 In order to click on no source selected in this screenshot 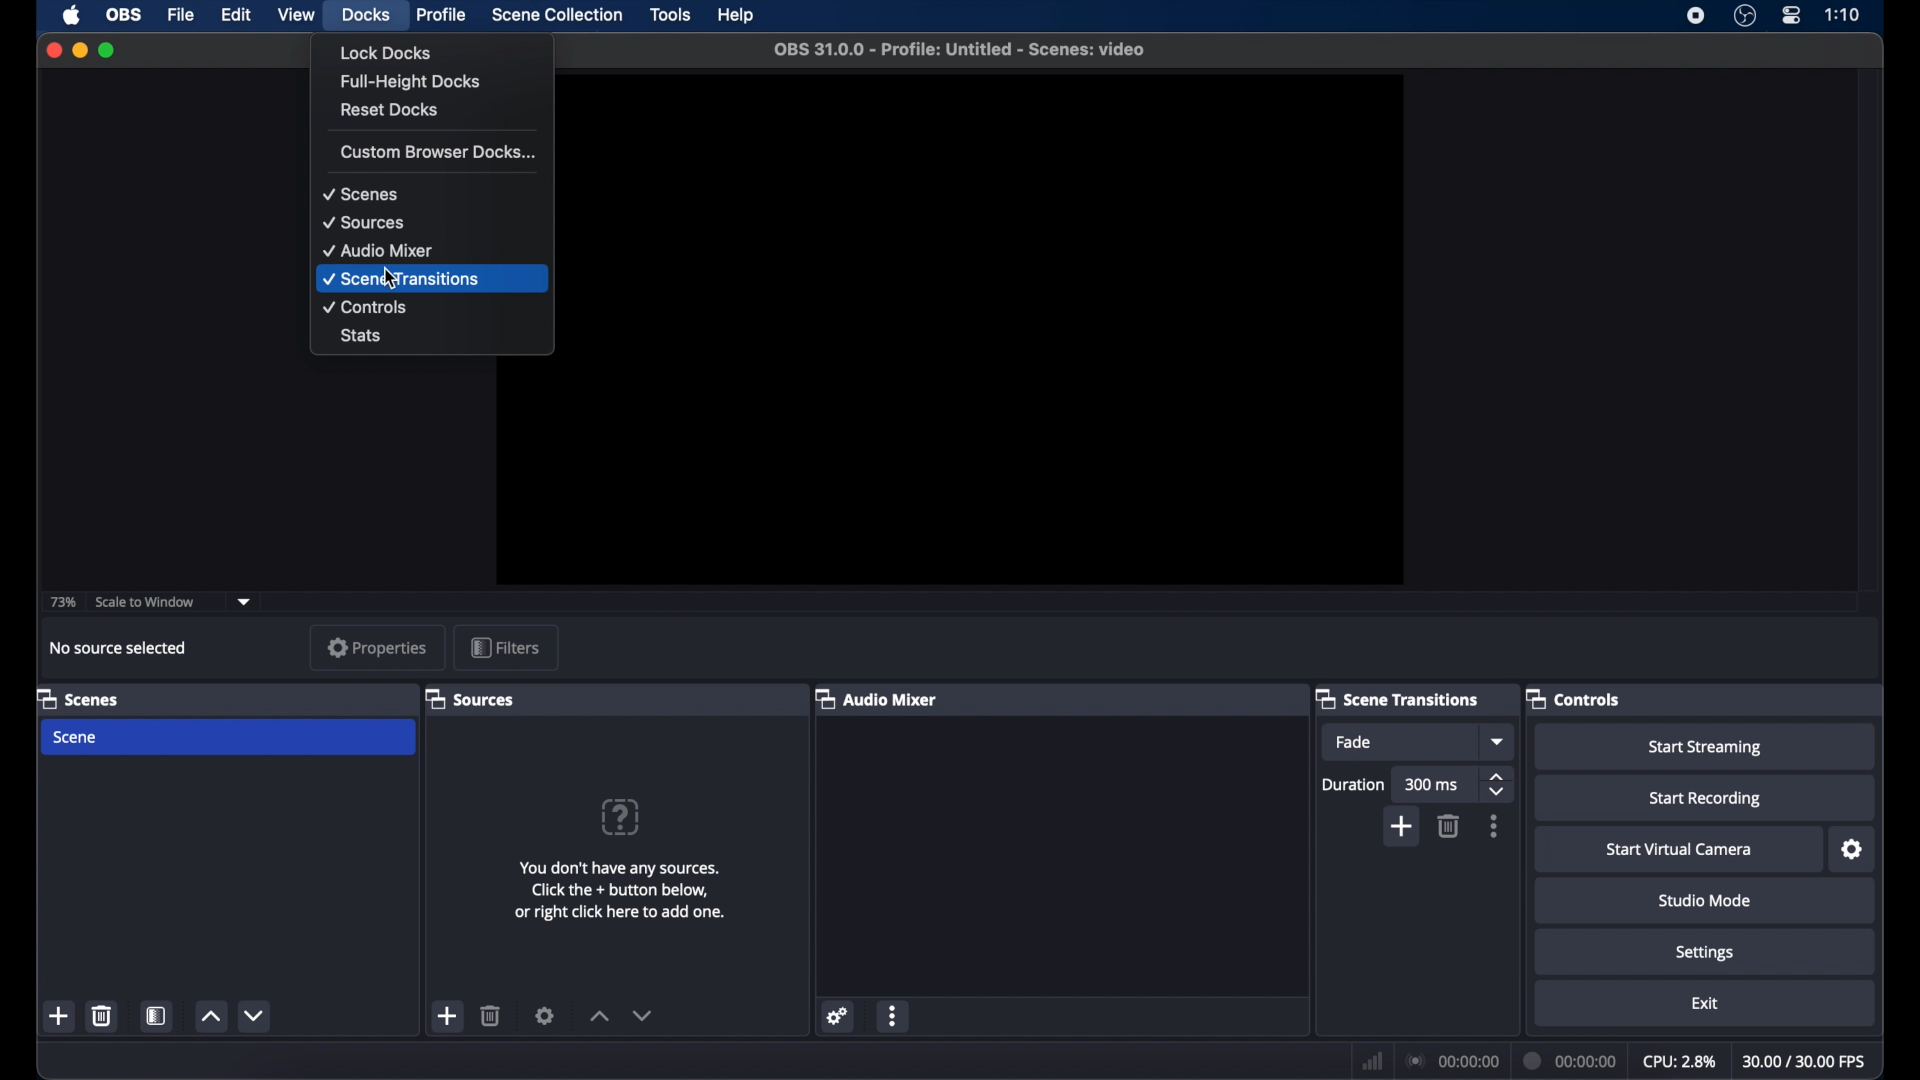, I will do `click(119, 647)`.